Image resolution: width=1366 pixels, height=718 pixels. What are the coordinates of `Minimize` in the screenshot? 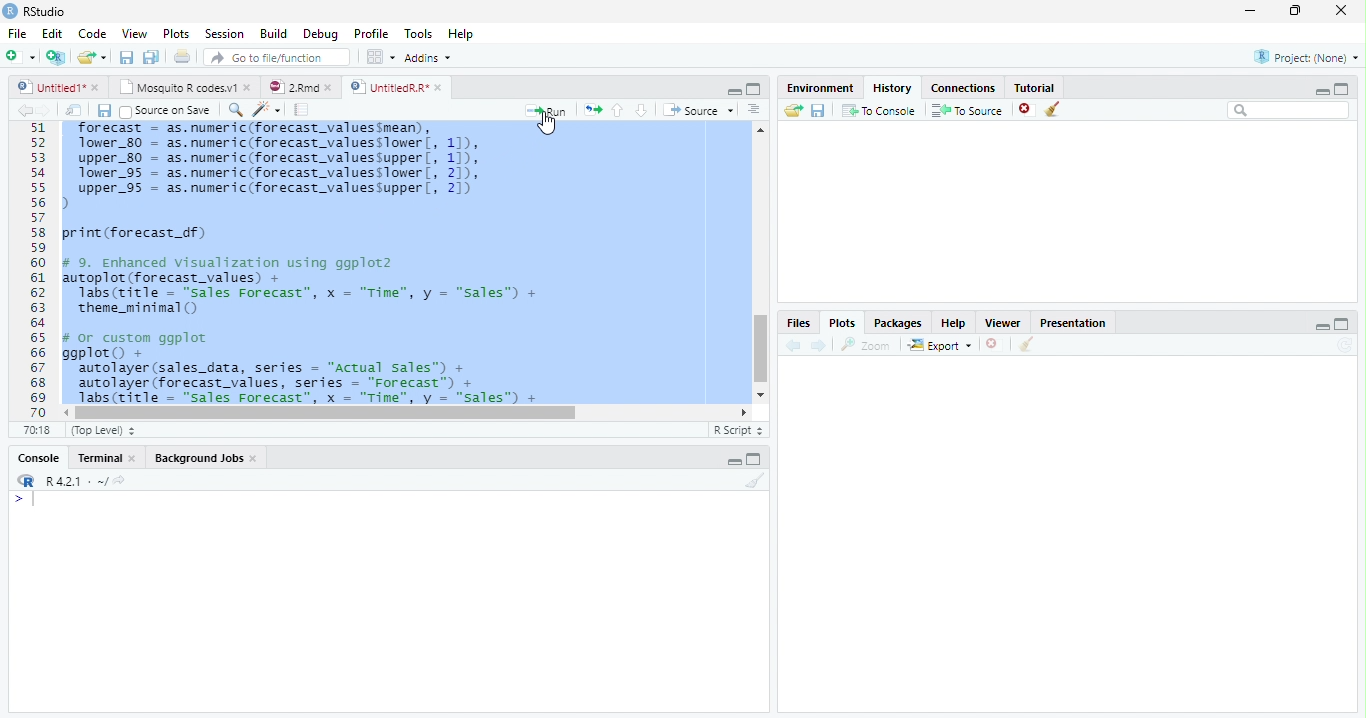 It's located at (1321, 89).